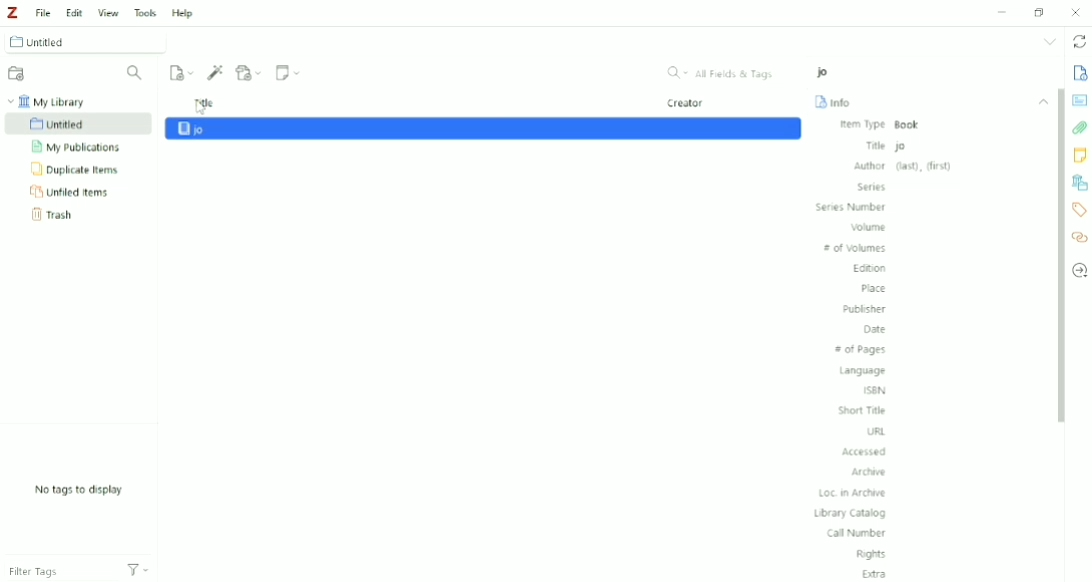 This screenshot has height=582, width=1092. Describe the element at coordinates (865, 309) in the screenshot. I see `Publisher` at that location.